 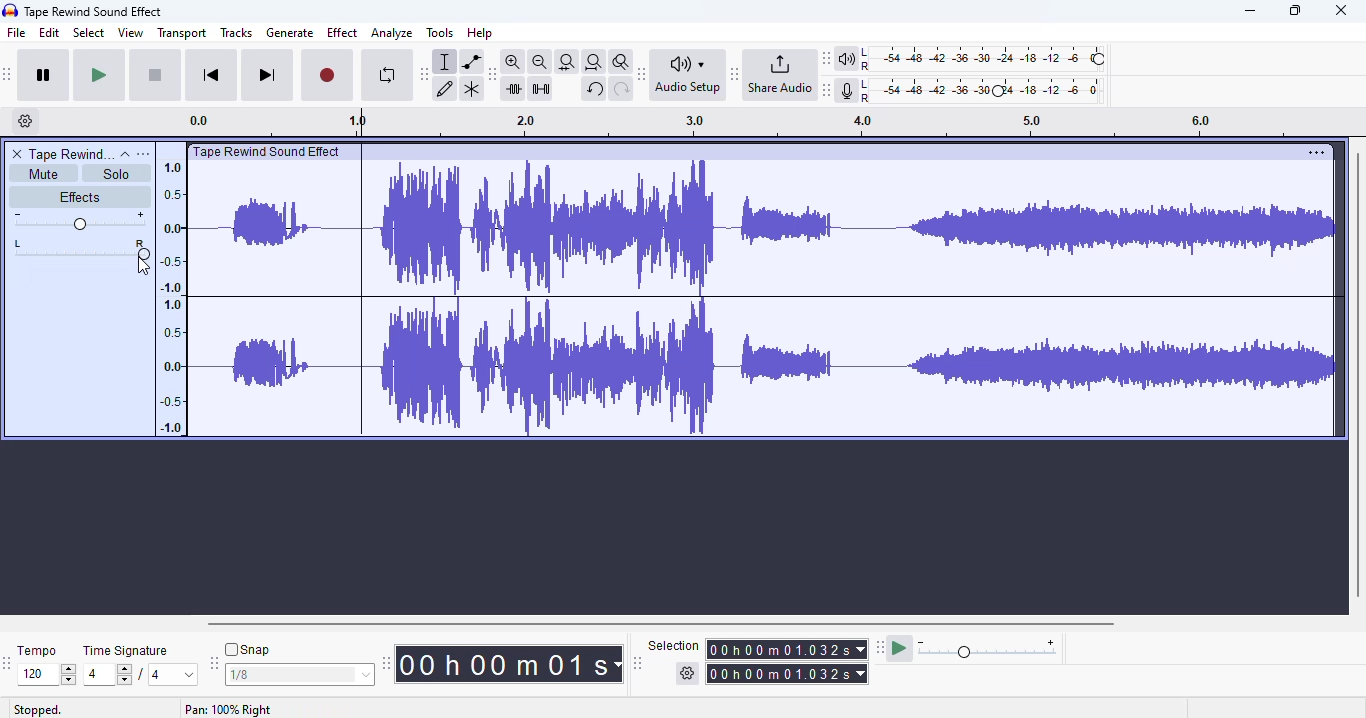 What do you see at coordinates (827, 90) in the screenshot?
I see `audacity recording meter toolbar` at bounding box center [827, 90].